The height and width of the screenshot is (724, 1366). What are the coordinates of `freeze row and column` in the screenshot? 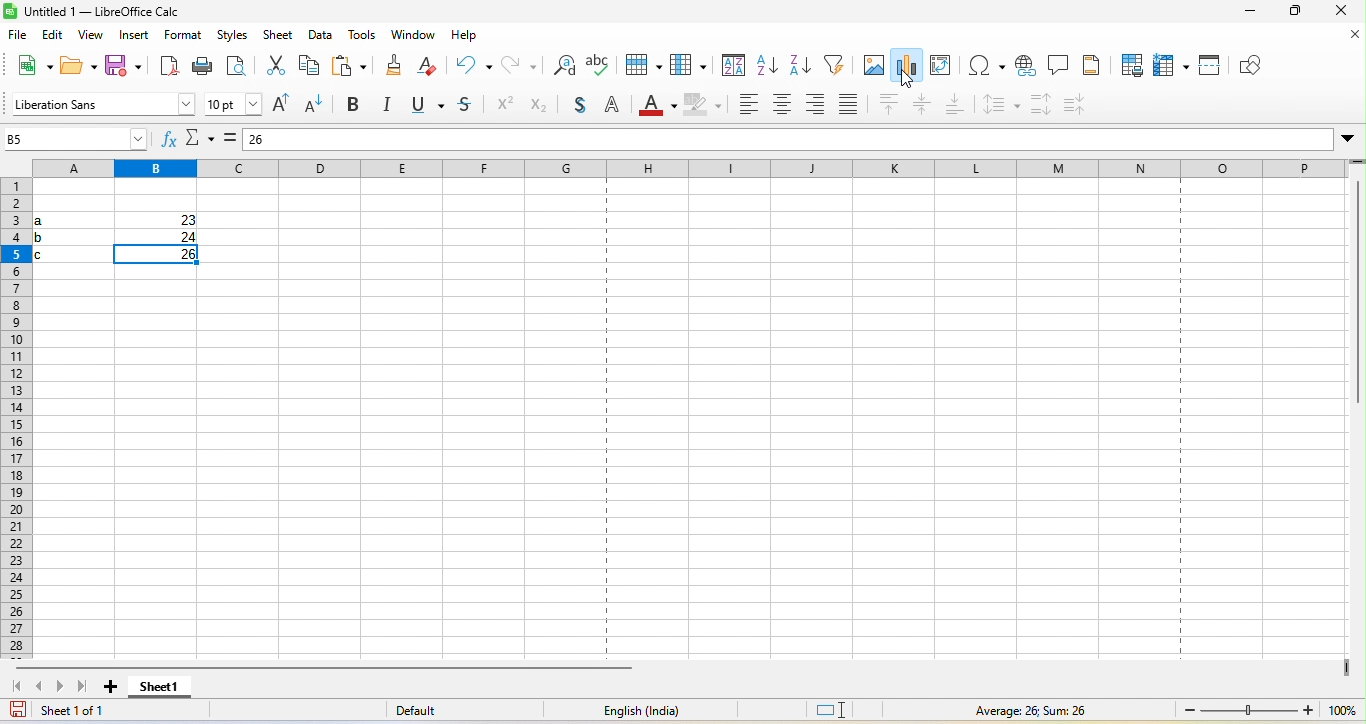 It's located at (1172, 66).